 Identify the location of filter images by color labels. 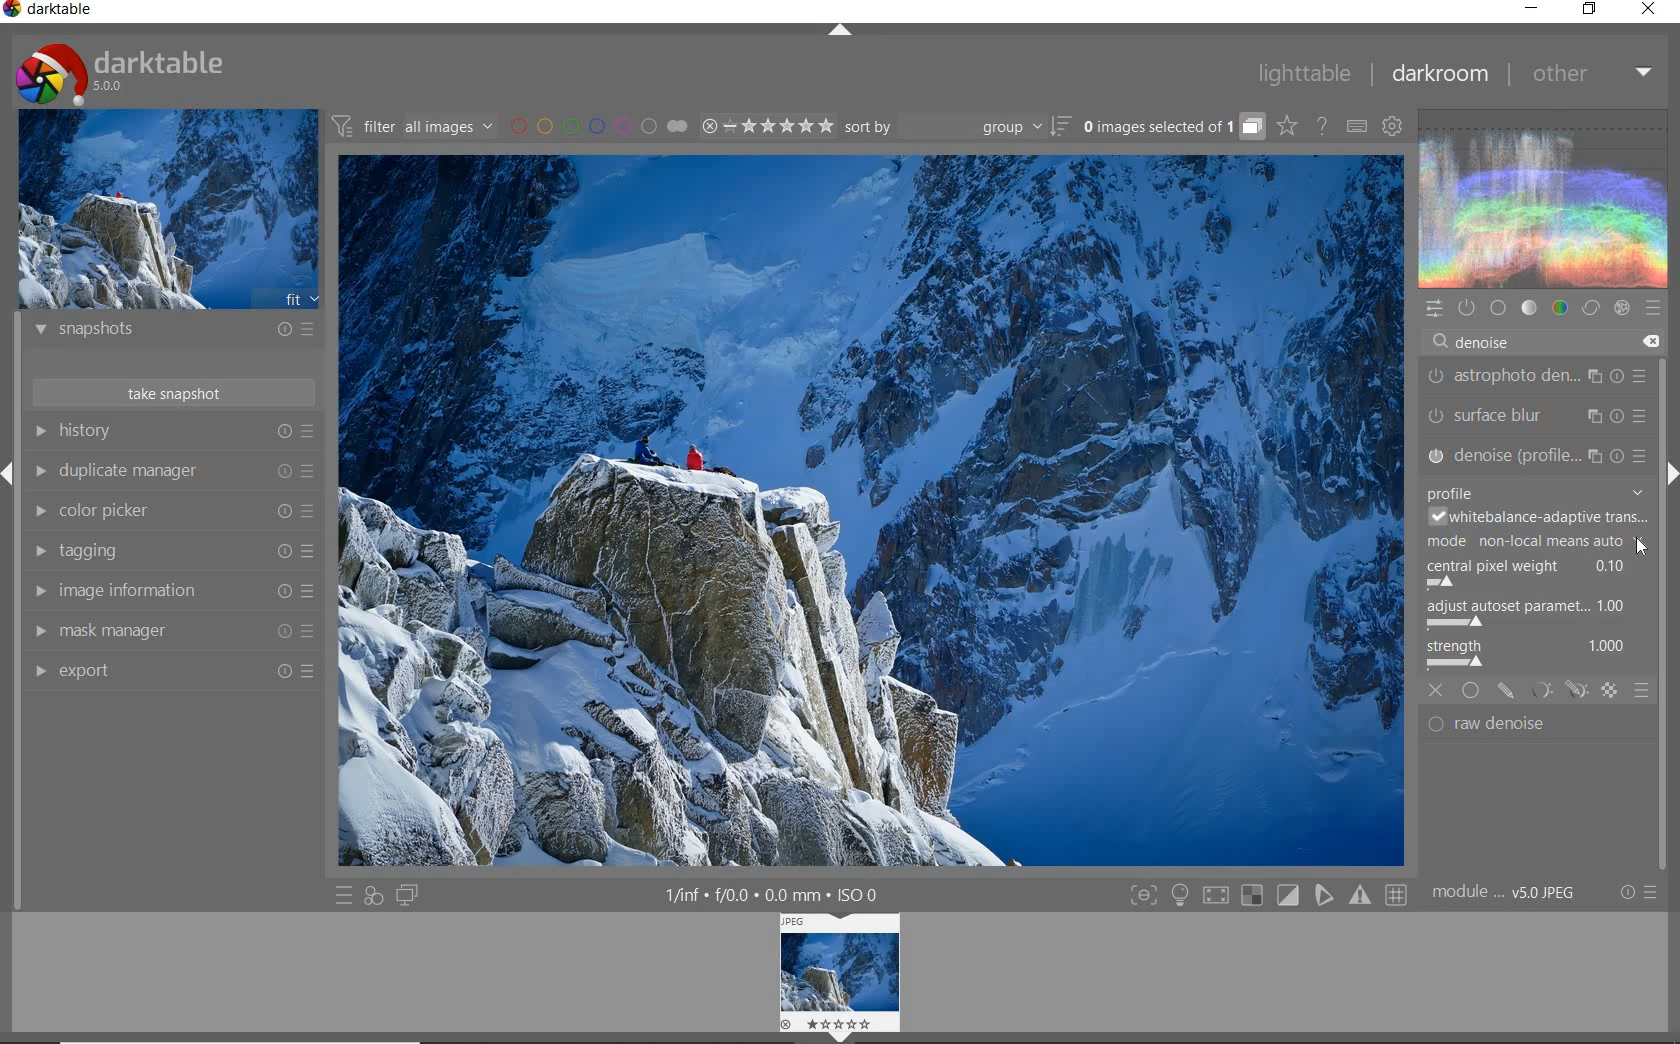
(599, 125).